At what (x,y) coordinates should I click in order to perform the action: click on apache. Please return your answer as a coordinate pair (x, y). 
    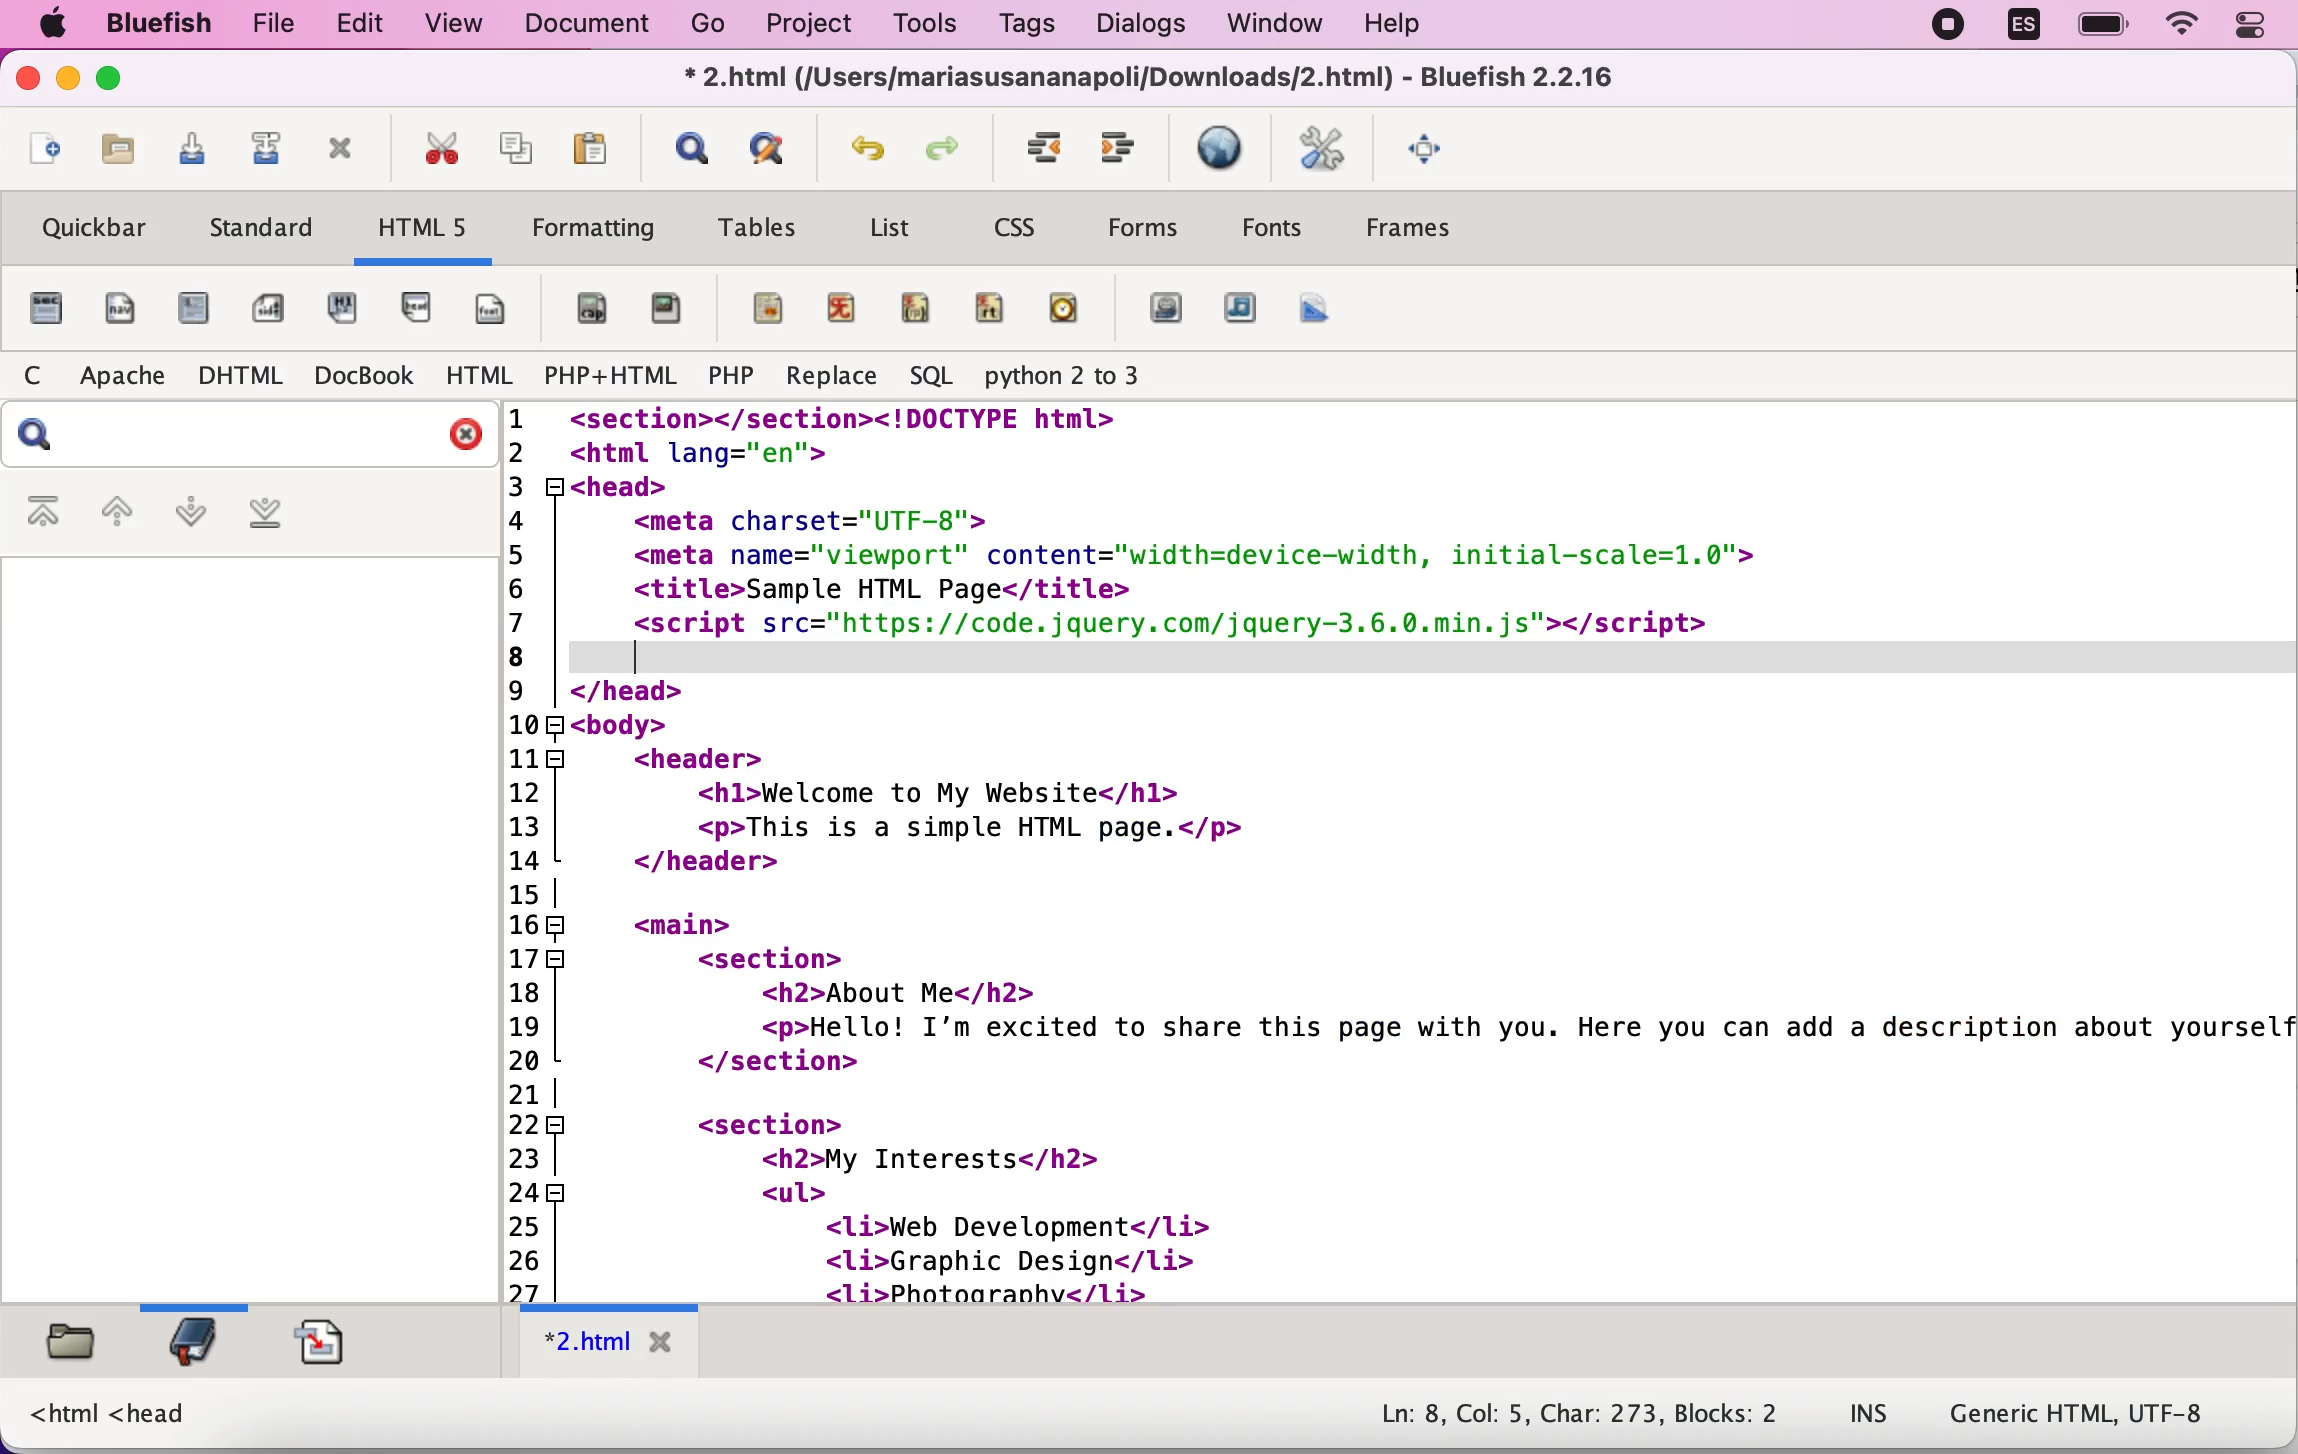
    Looking at the image, I should click on (128, 373).